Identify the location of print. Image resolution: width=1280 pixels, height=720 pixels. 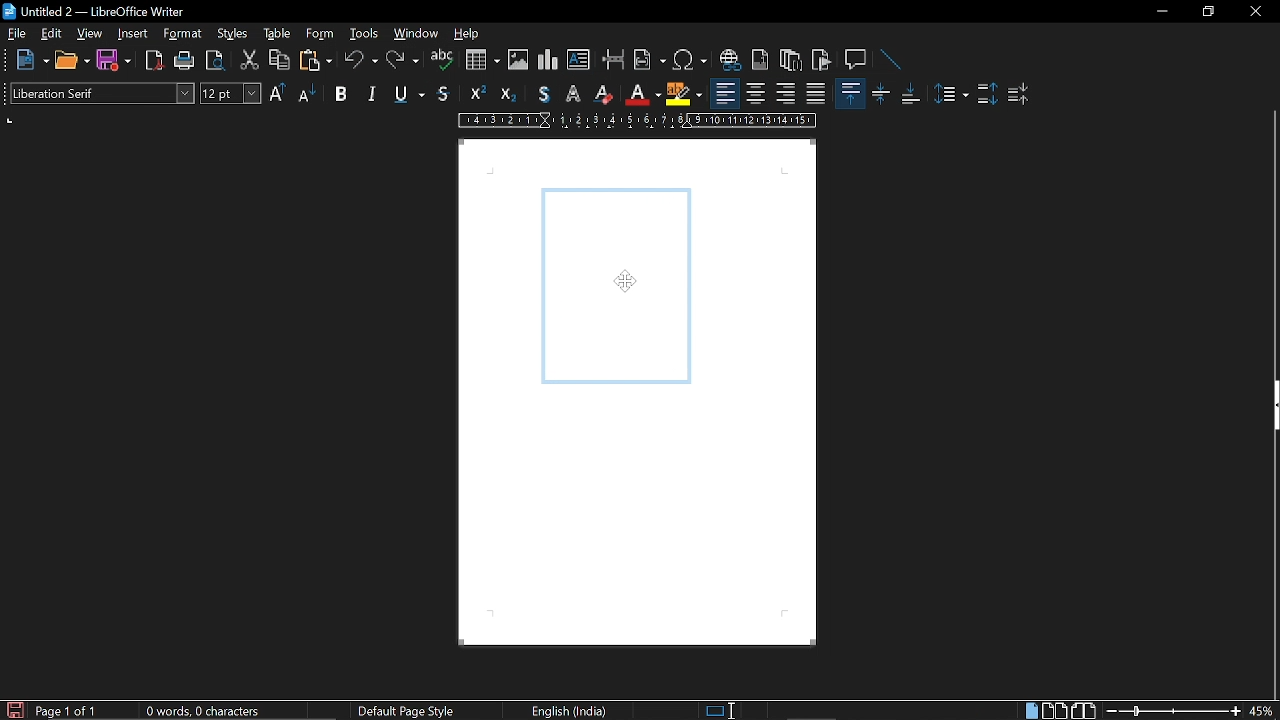
(182, 60).